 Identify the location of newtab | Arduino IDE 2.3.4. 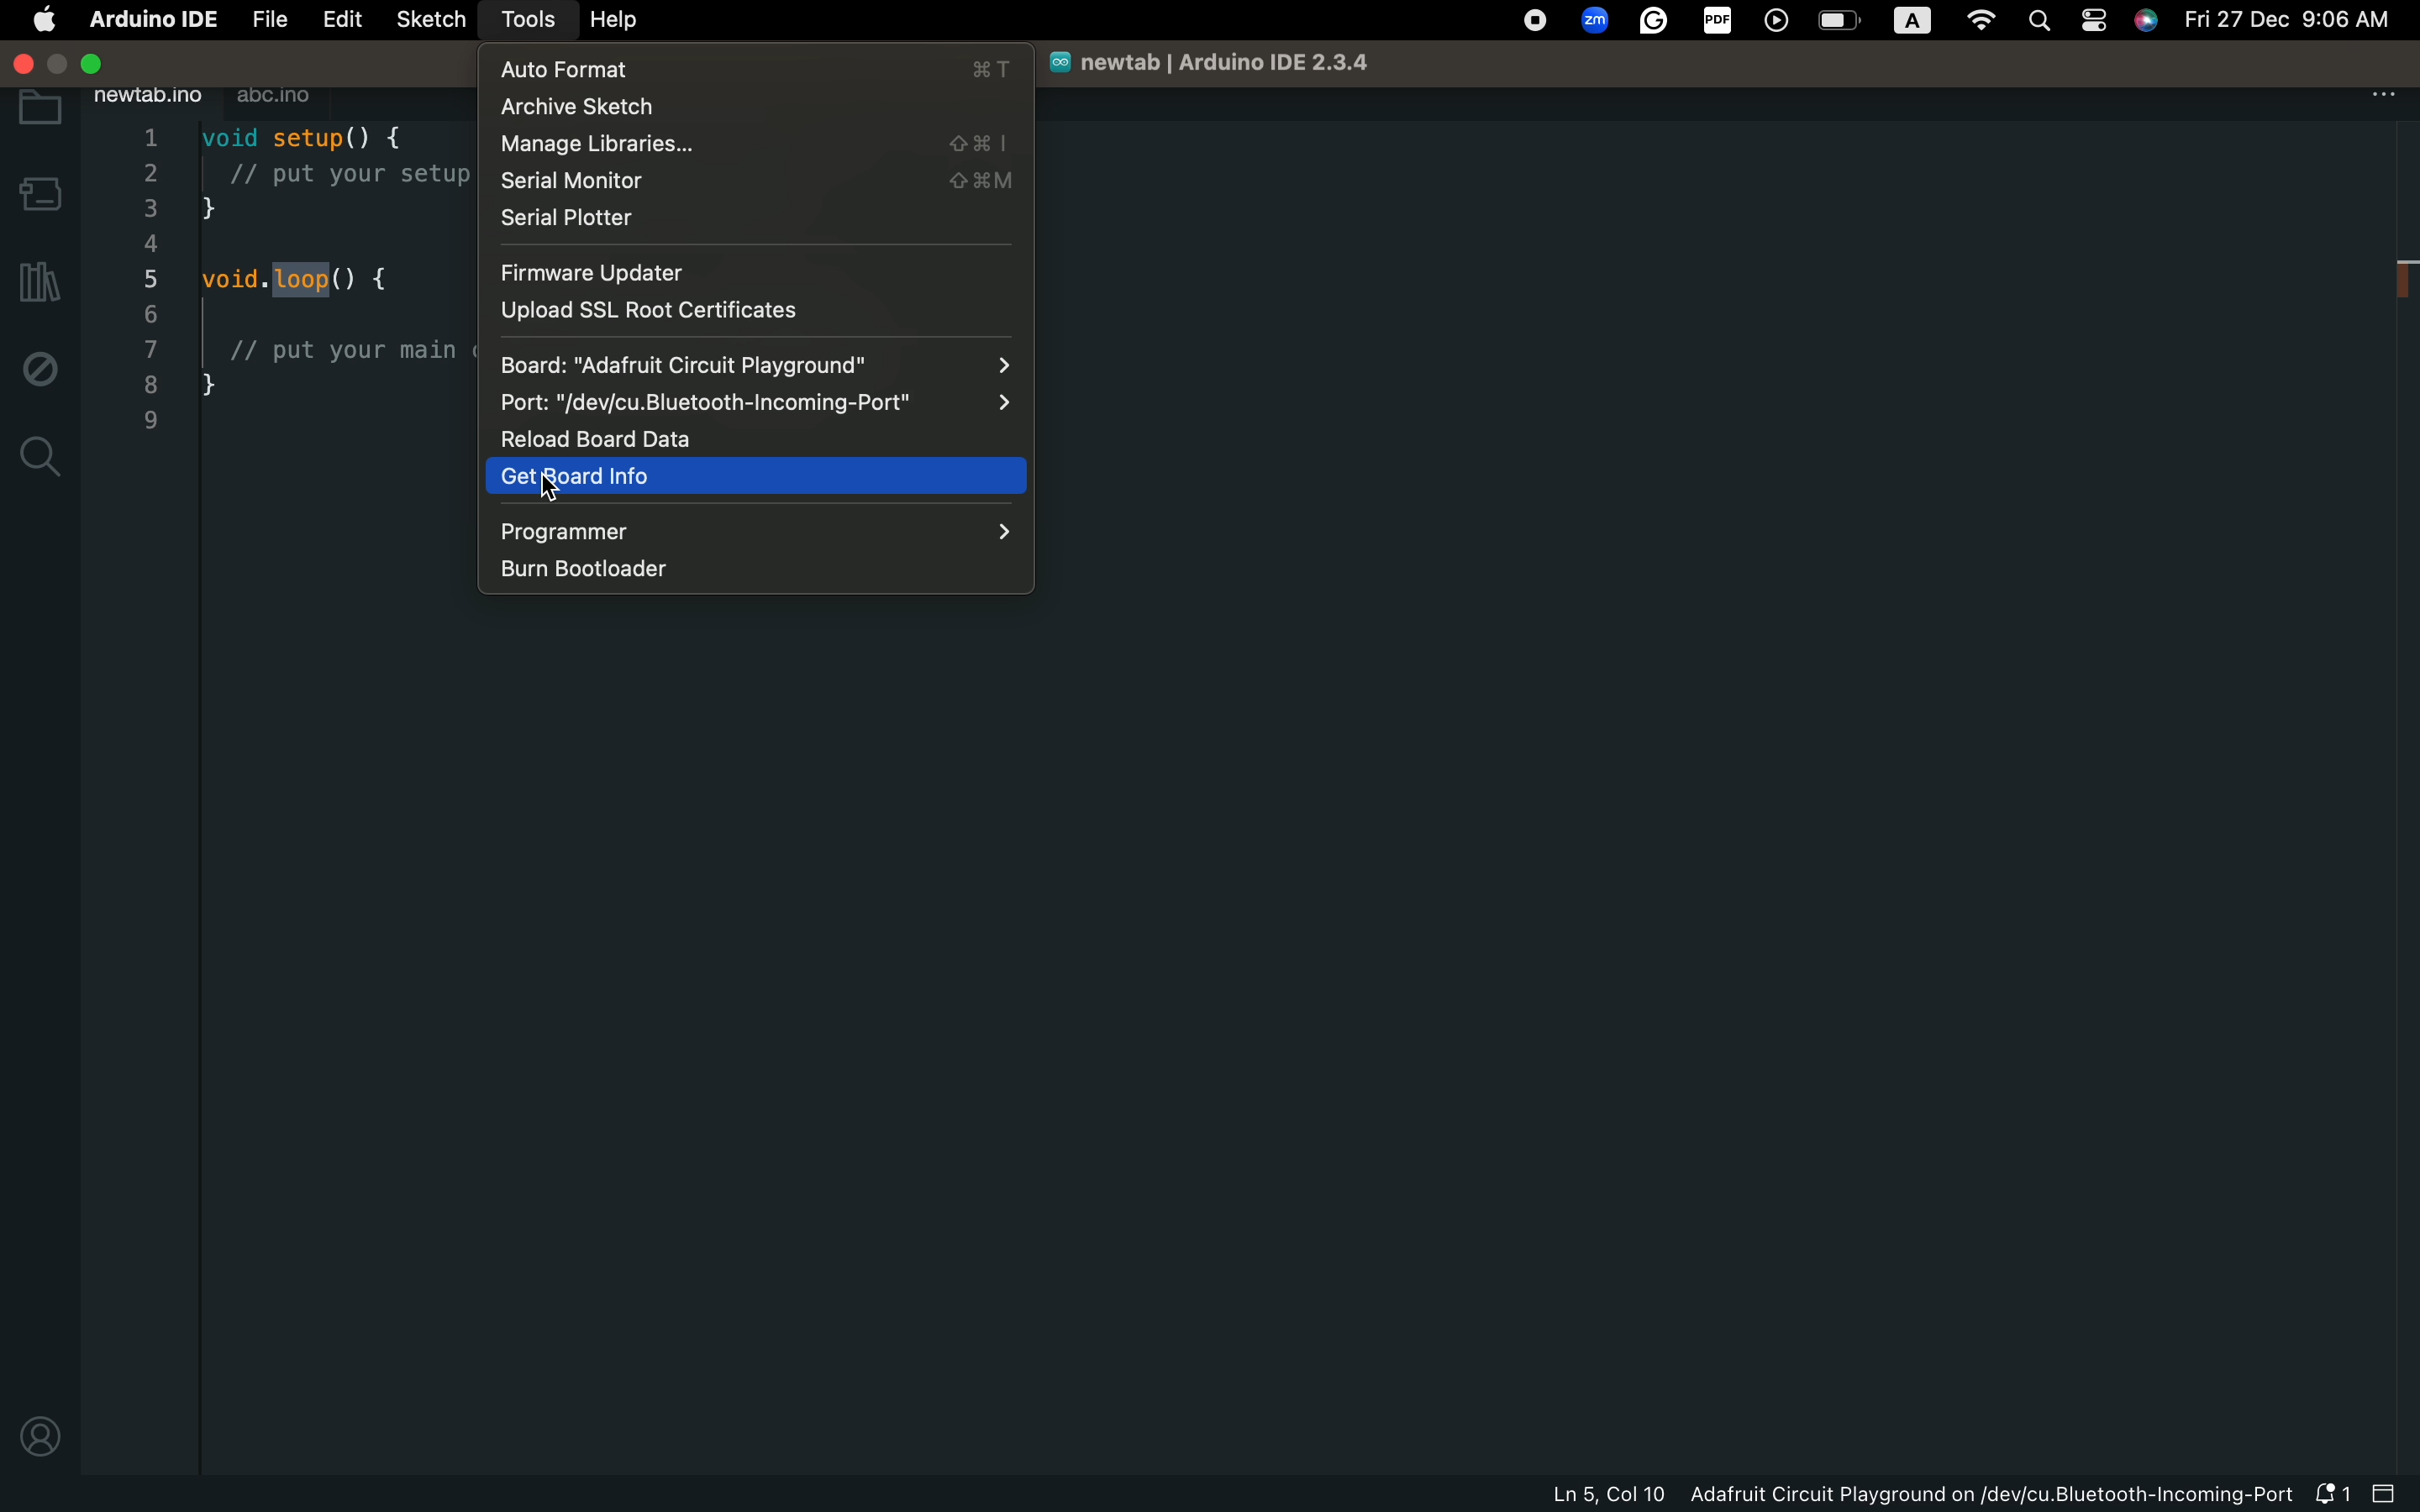
(1215, 63).